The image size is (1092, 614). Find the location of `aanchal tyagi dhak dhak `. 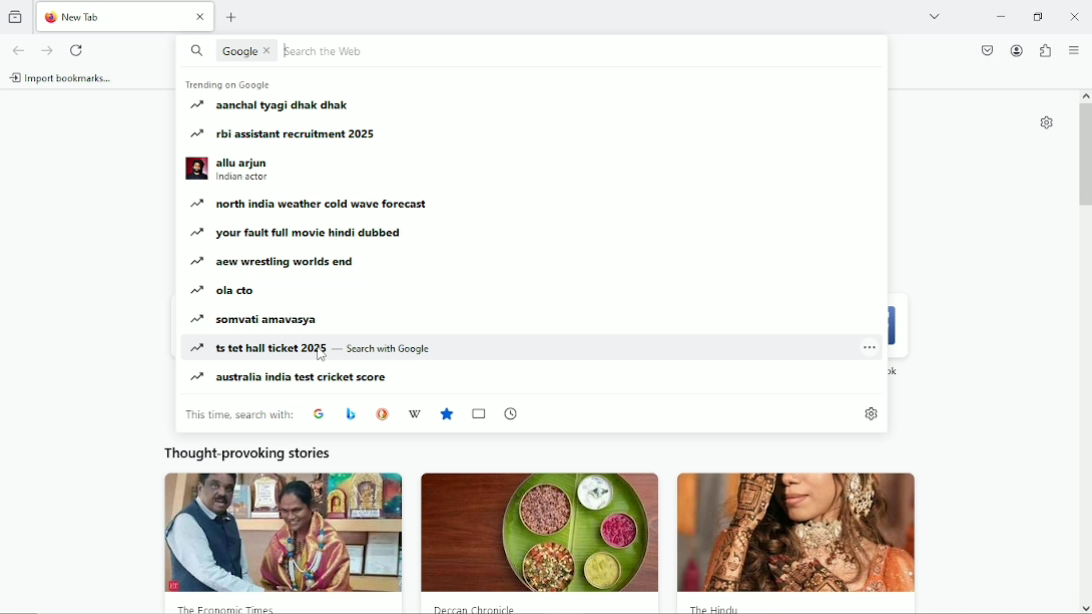

aanchal tyagi dhak dhak  is located at coordinates (283, 107).